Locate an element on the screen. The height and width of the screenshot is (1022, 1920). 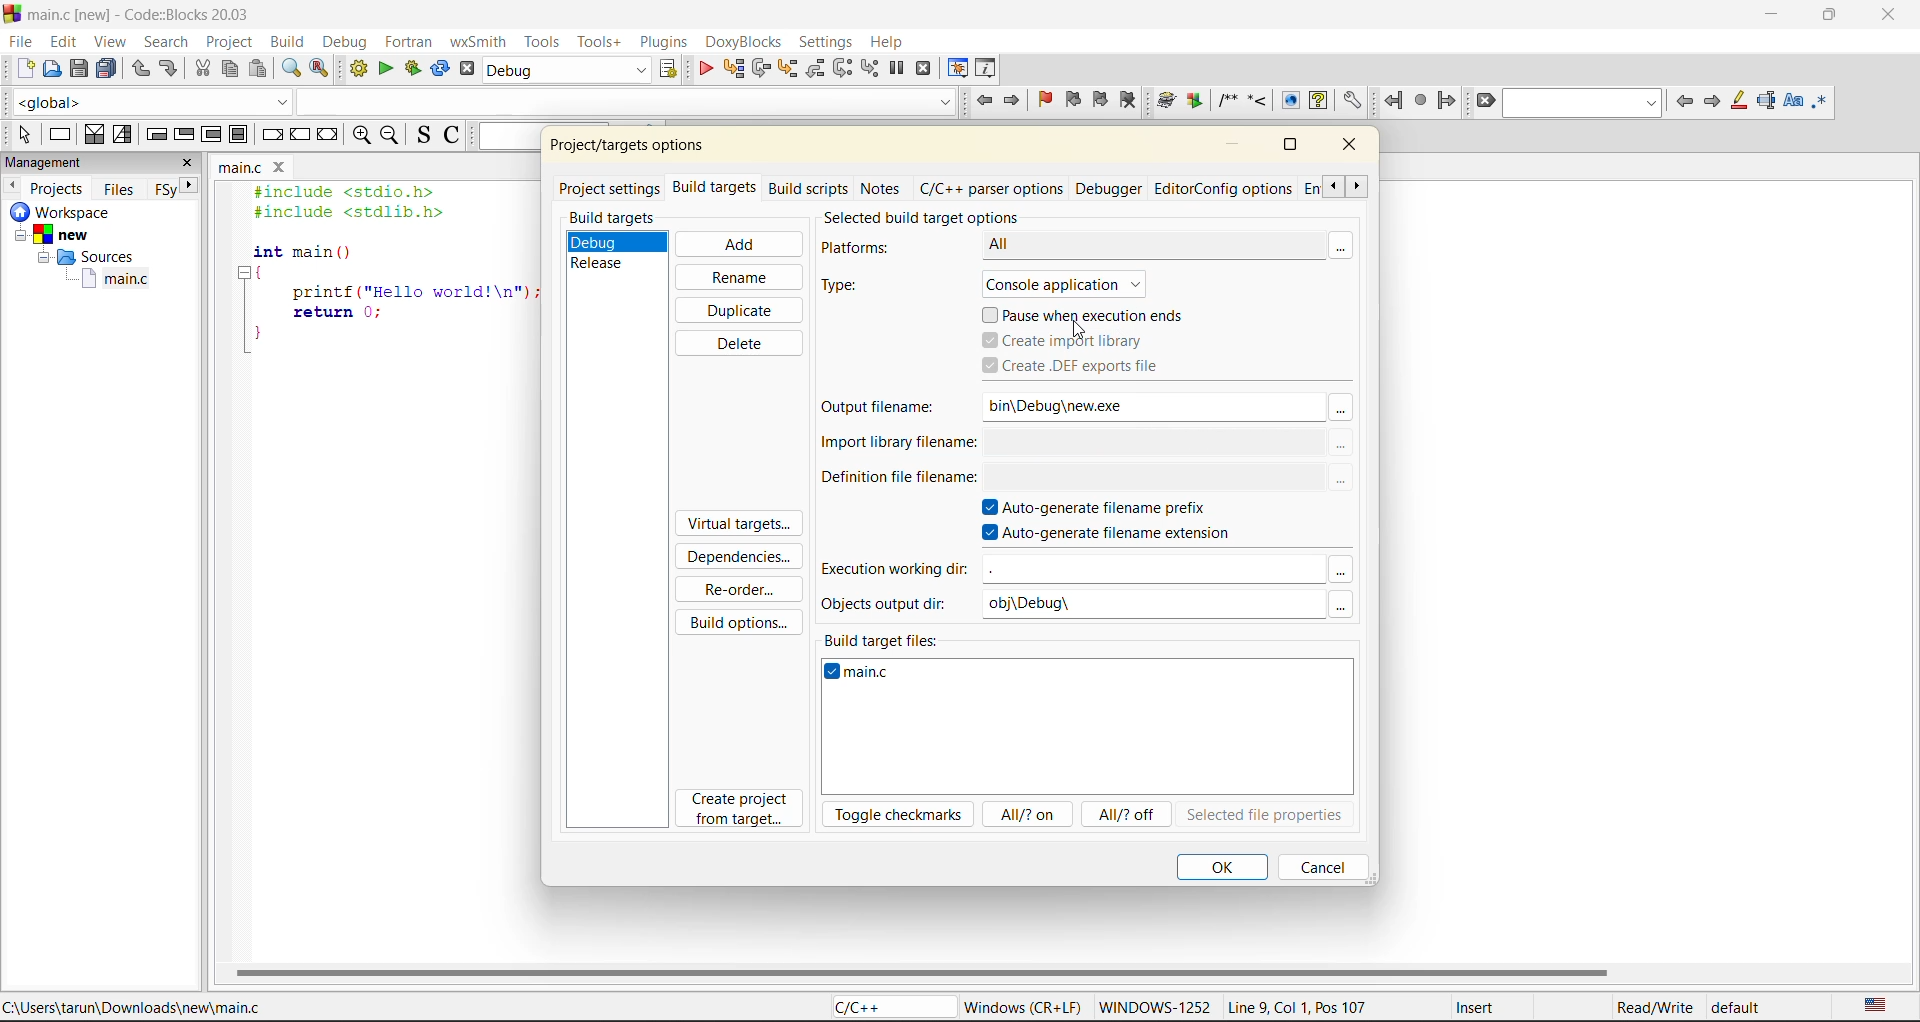
edit is located at coordinates (63, 40).